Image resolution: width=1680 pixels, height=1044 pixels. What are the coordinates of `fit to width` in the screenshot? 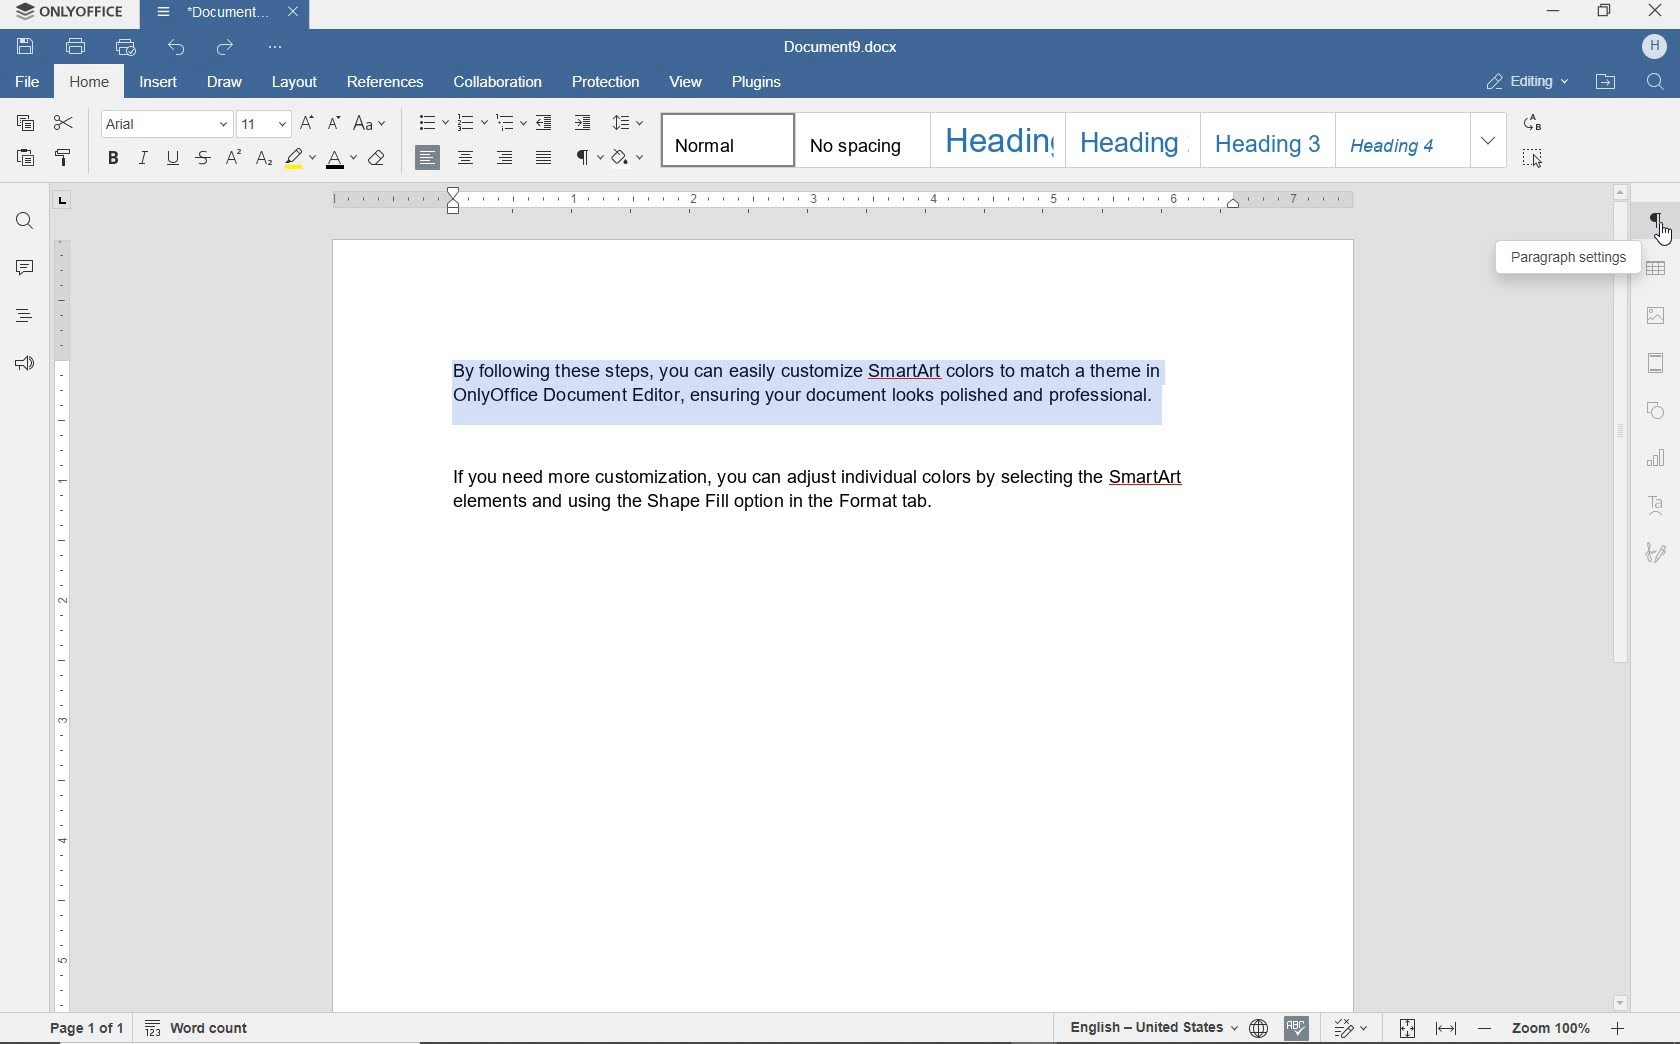 It's located at (1447, 1029).